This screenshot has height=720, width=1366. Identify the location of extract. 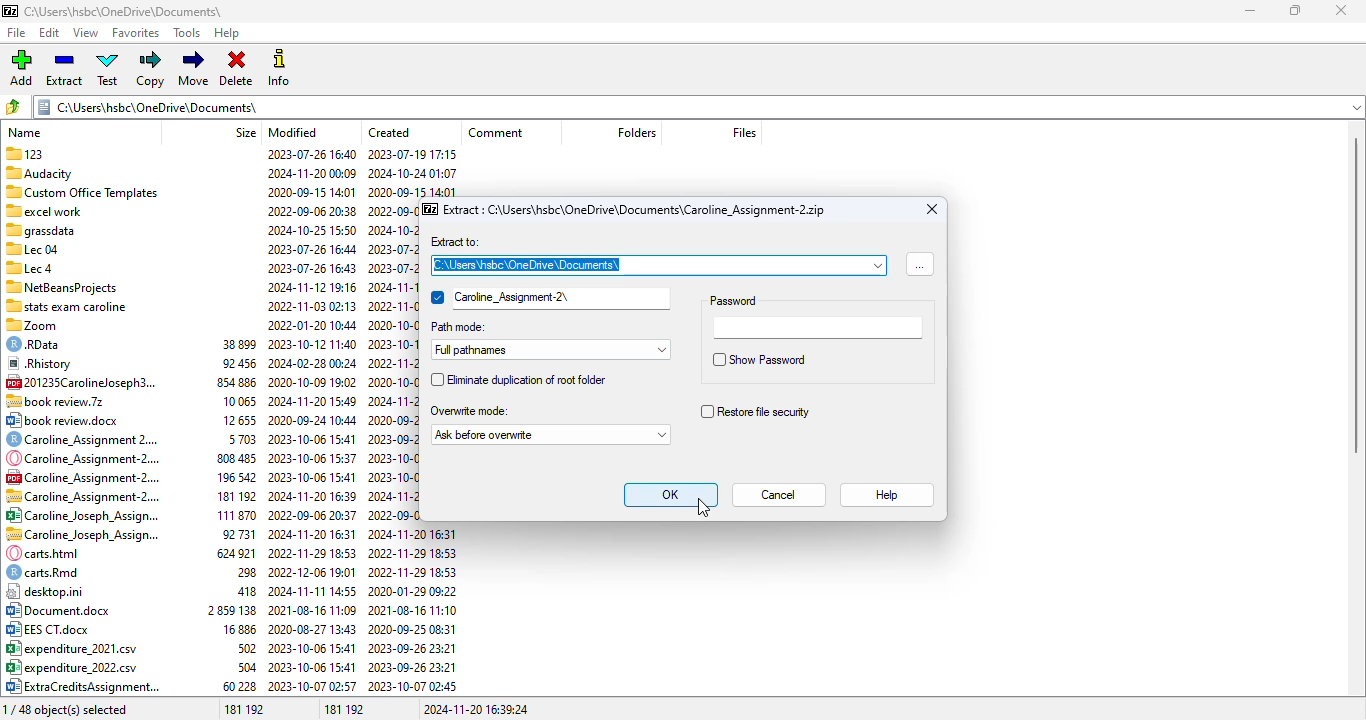
(65, 68).